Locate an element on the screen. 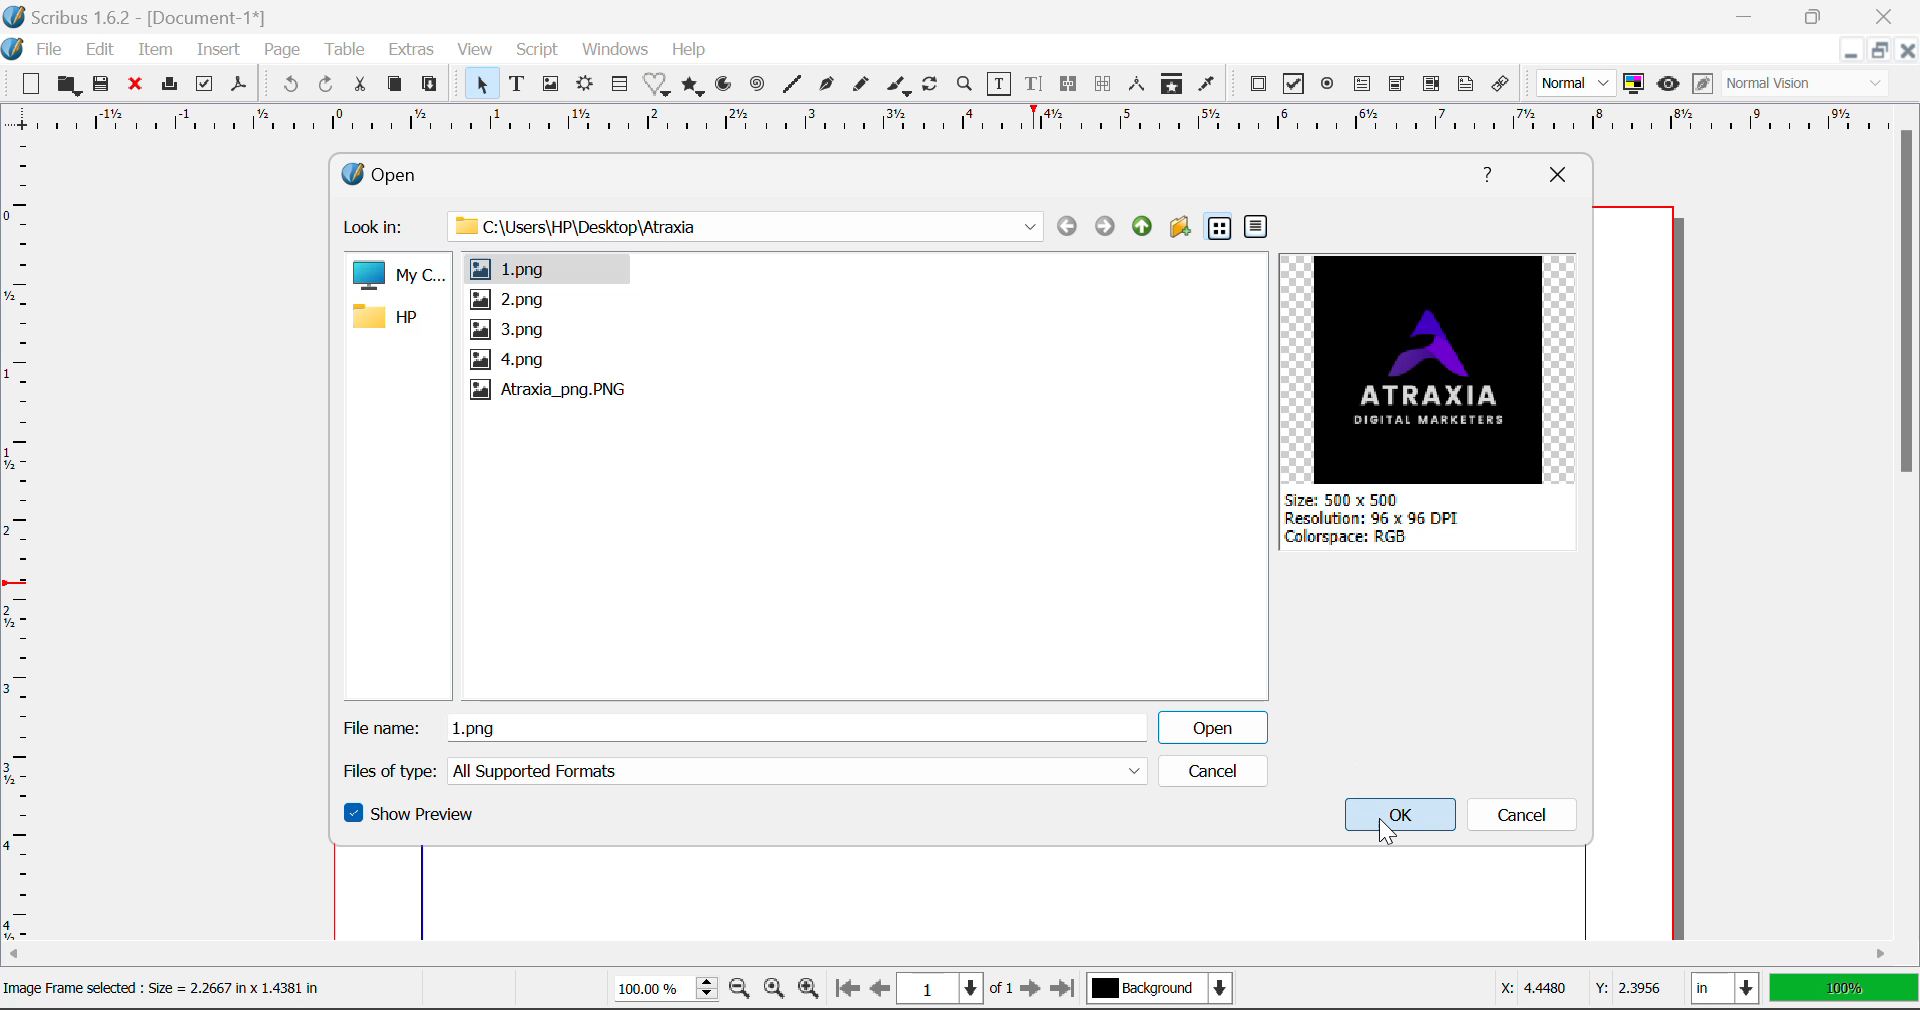 This screenshot has height=1010, width=1920. Scribus Logo is located at coordinates (12, 50).